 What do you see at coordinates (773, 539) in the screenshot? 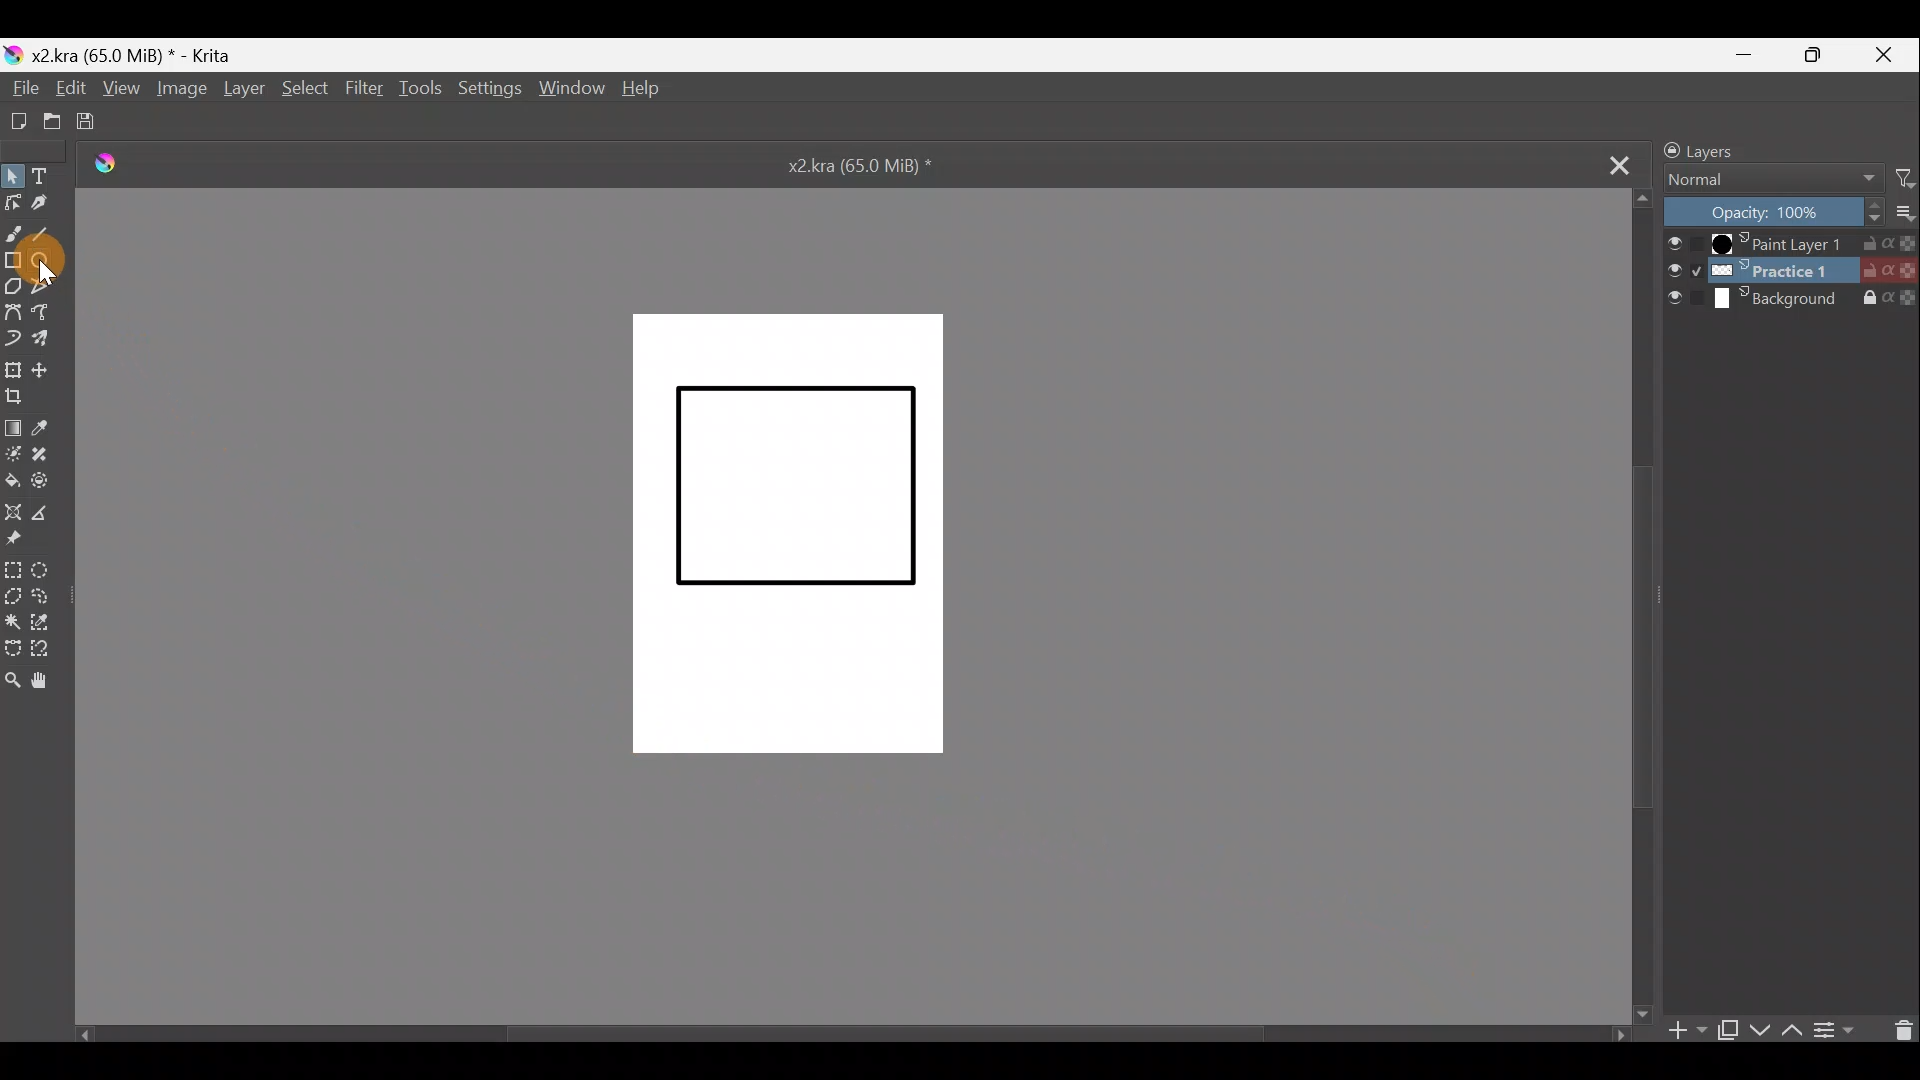
I see `Canvas` at bounding box center [773, 539].